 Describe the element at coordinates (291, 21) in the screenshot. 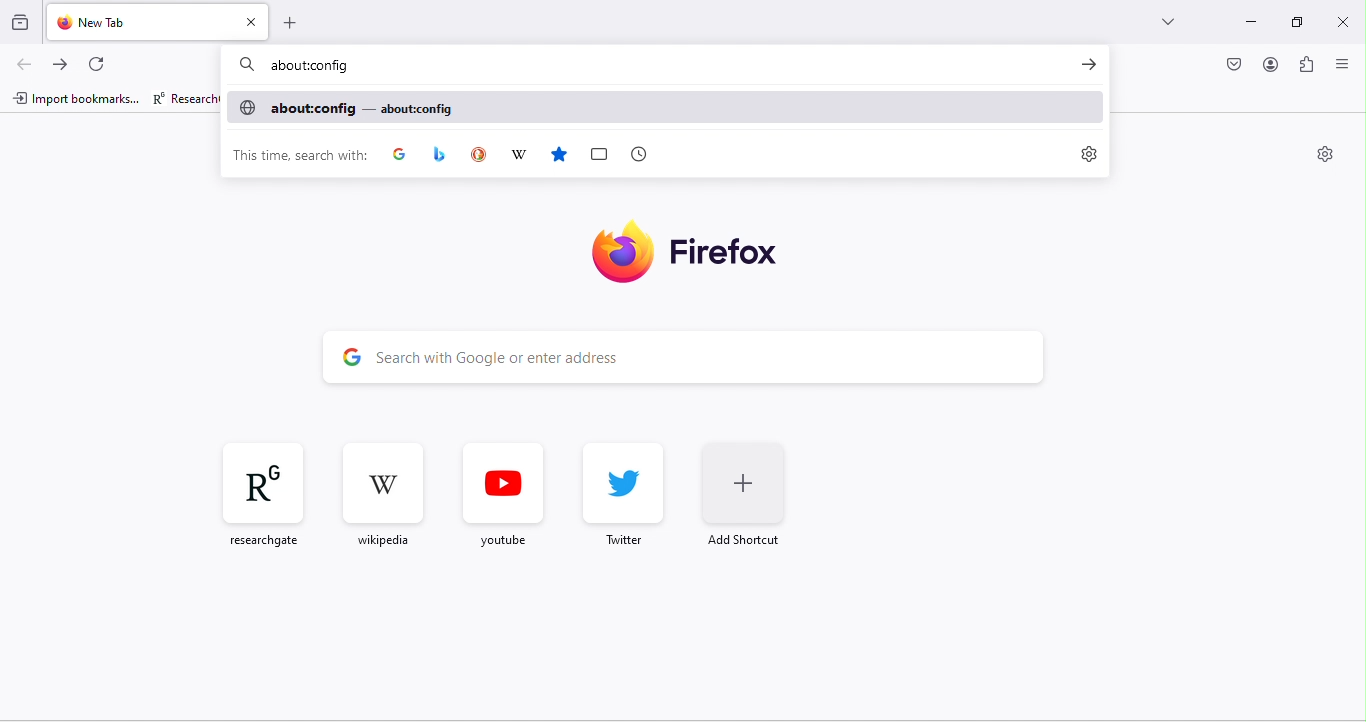

I see `add` at that location.